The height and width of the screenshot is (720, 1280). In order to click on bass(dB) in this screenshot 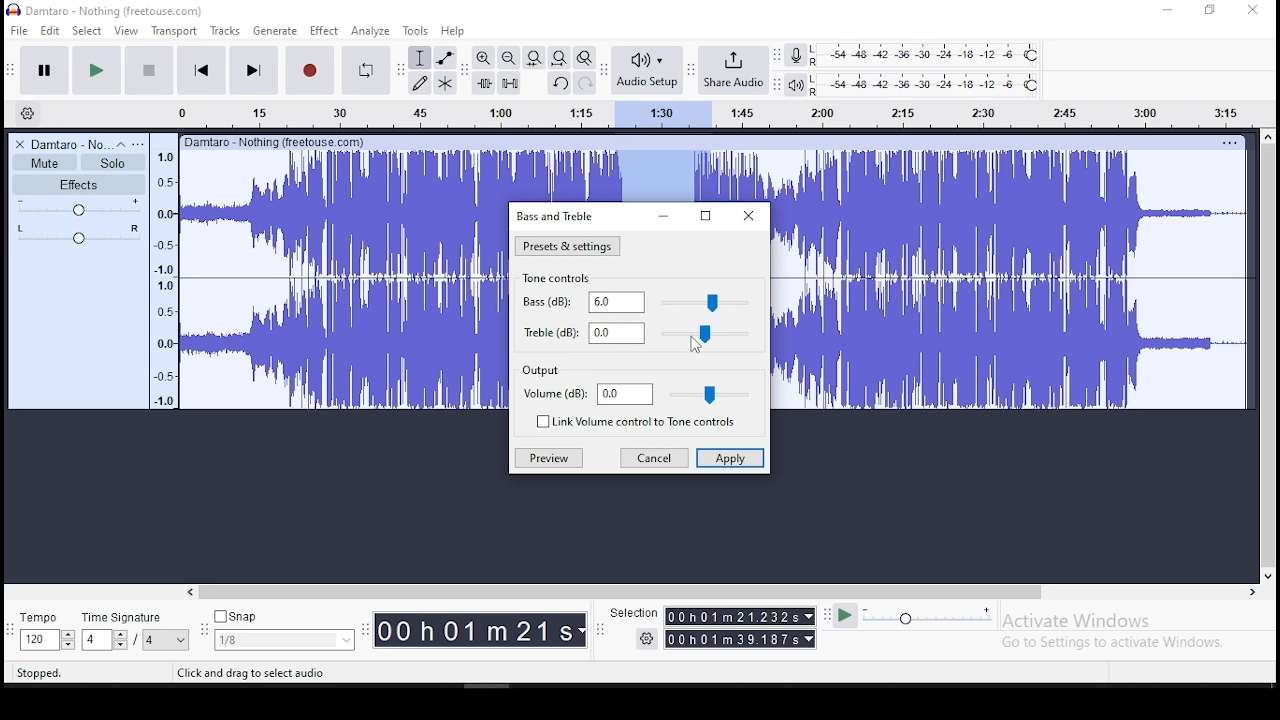, I will do `click(544, 301)`.